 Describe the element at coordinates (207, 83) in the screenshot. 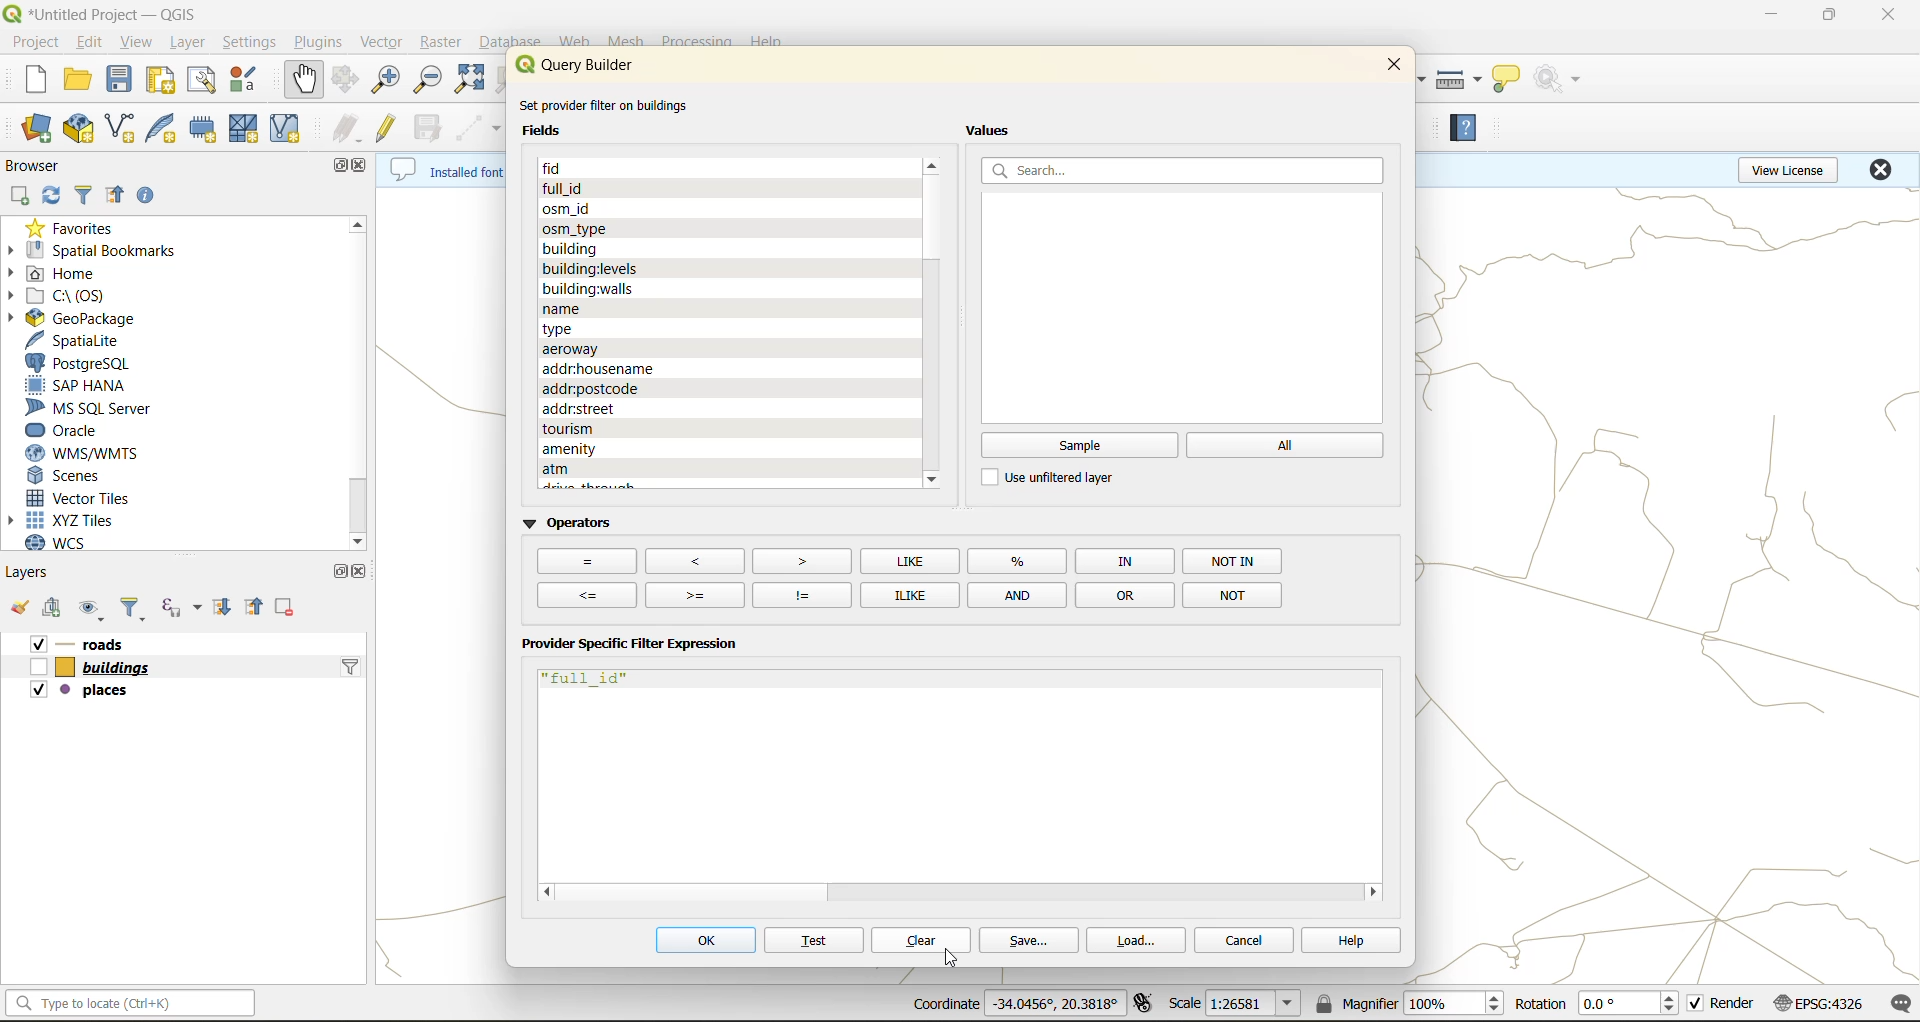

I see `show layout` at that location.